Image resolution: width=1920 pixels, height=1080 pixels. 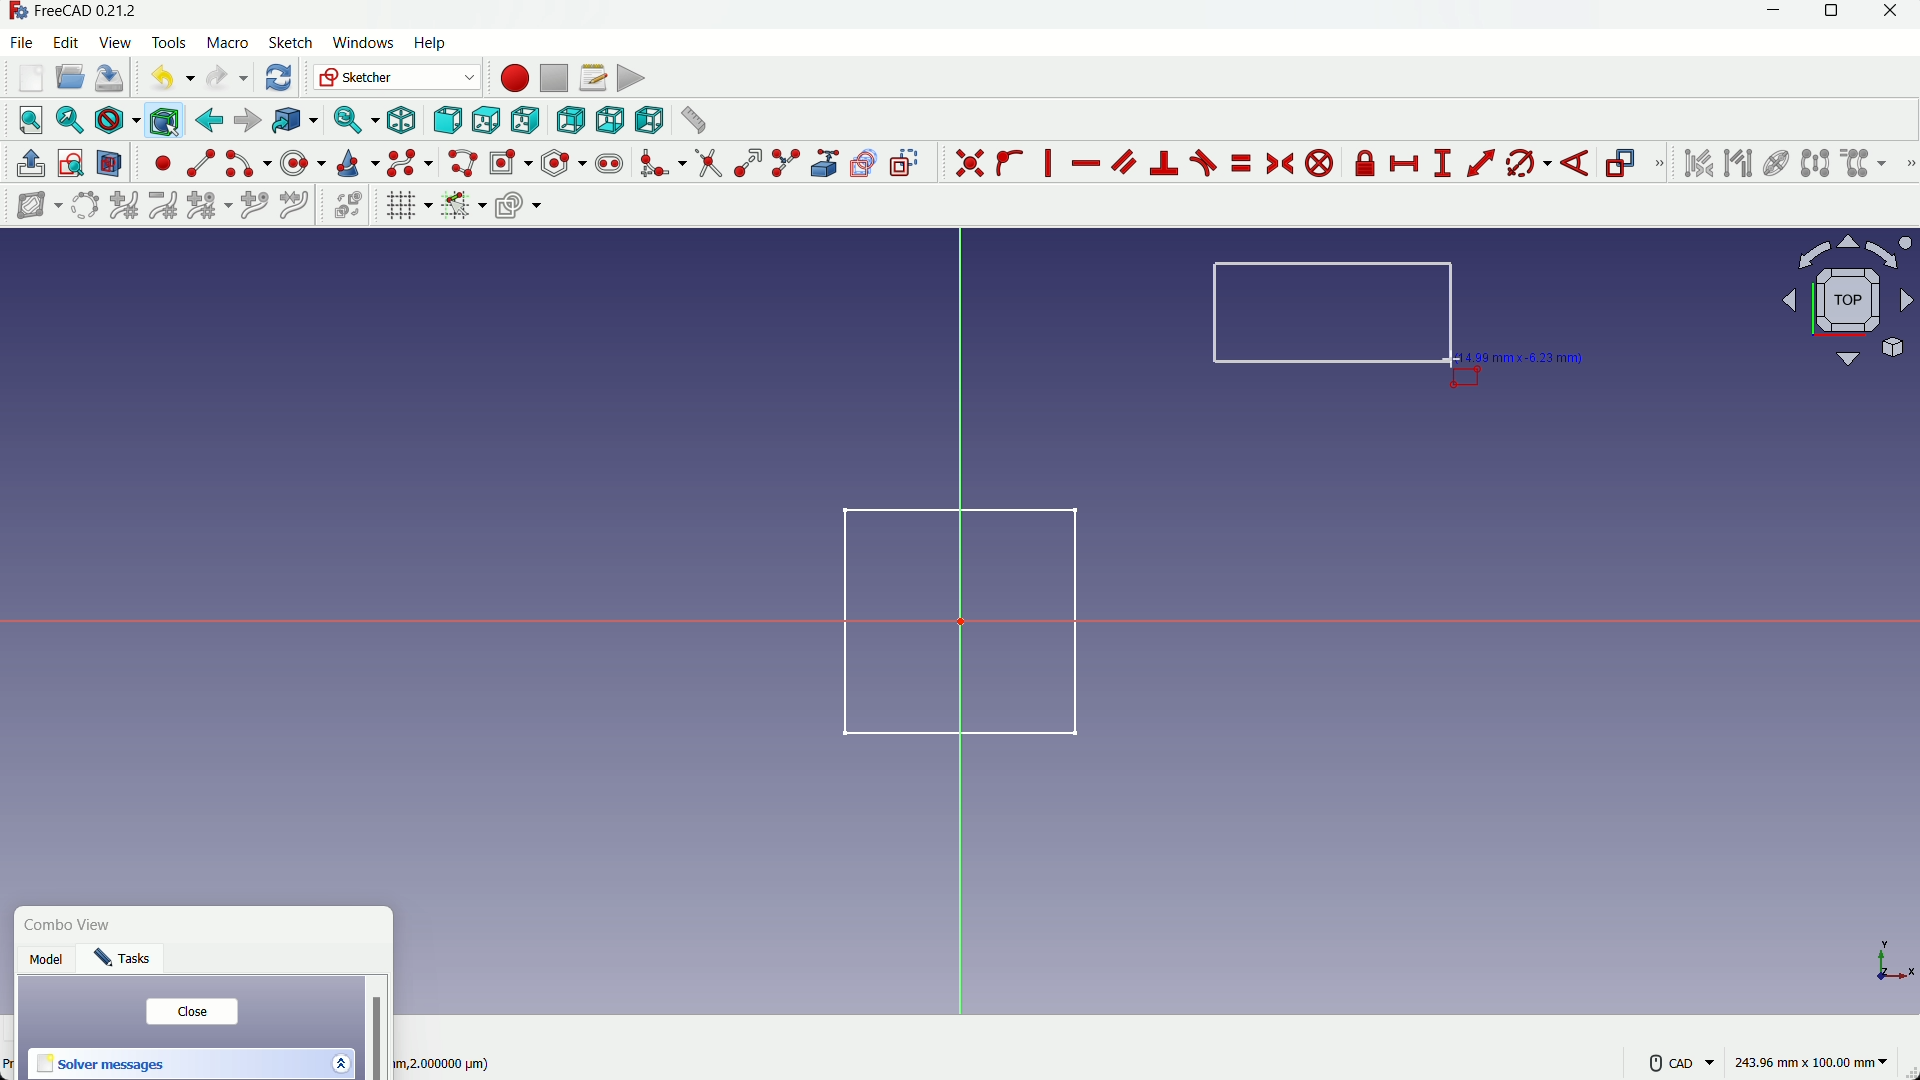 I want to click on sketch, so click(x=946, y=619).